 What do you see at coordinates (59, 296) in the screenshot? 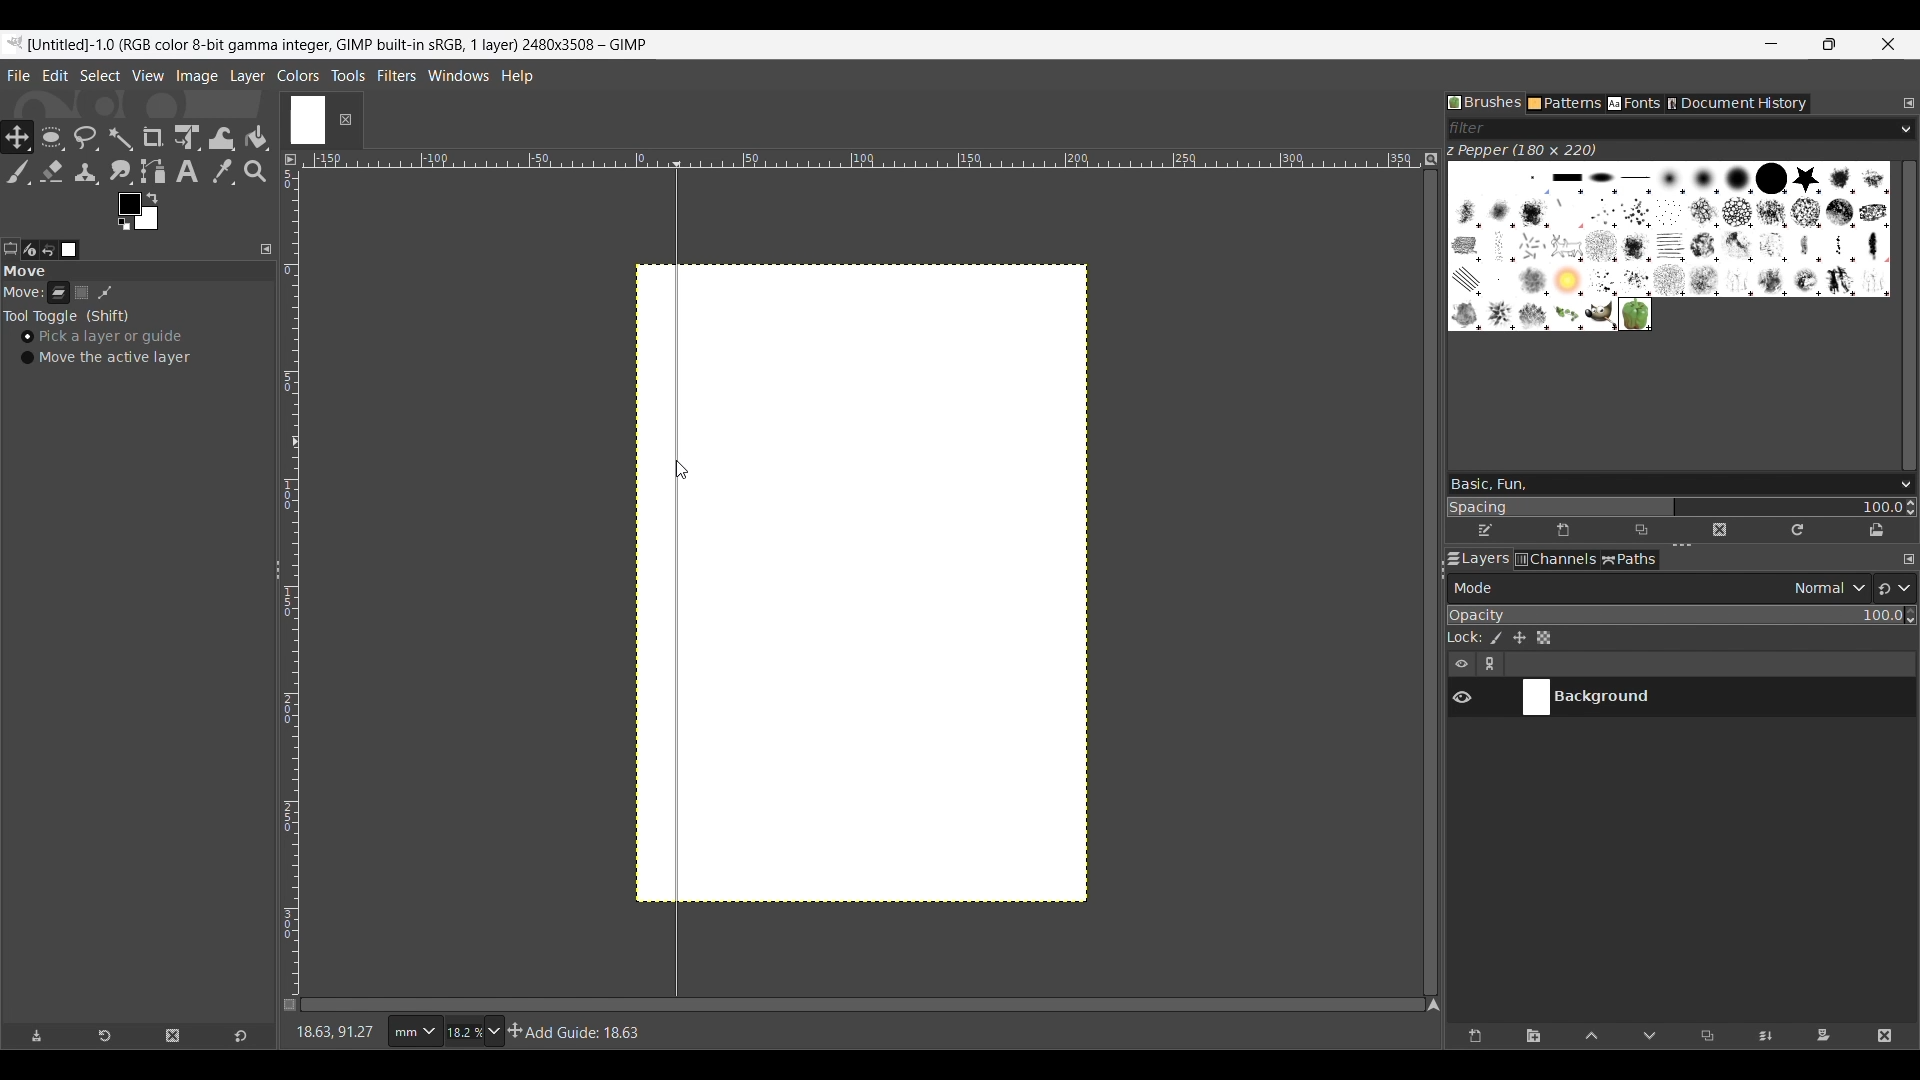
I see `Layer` at bounding box center [59, 296].